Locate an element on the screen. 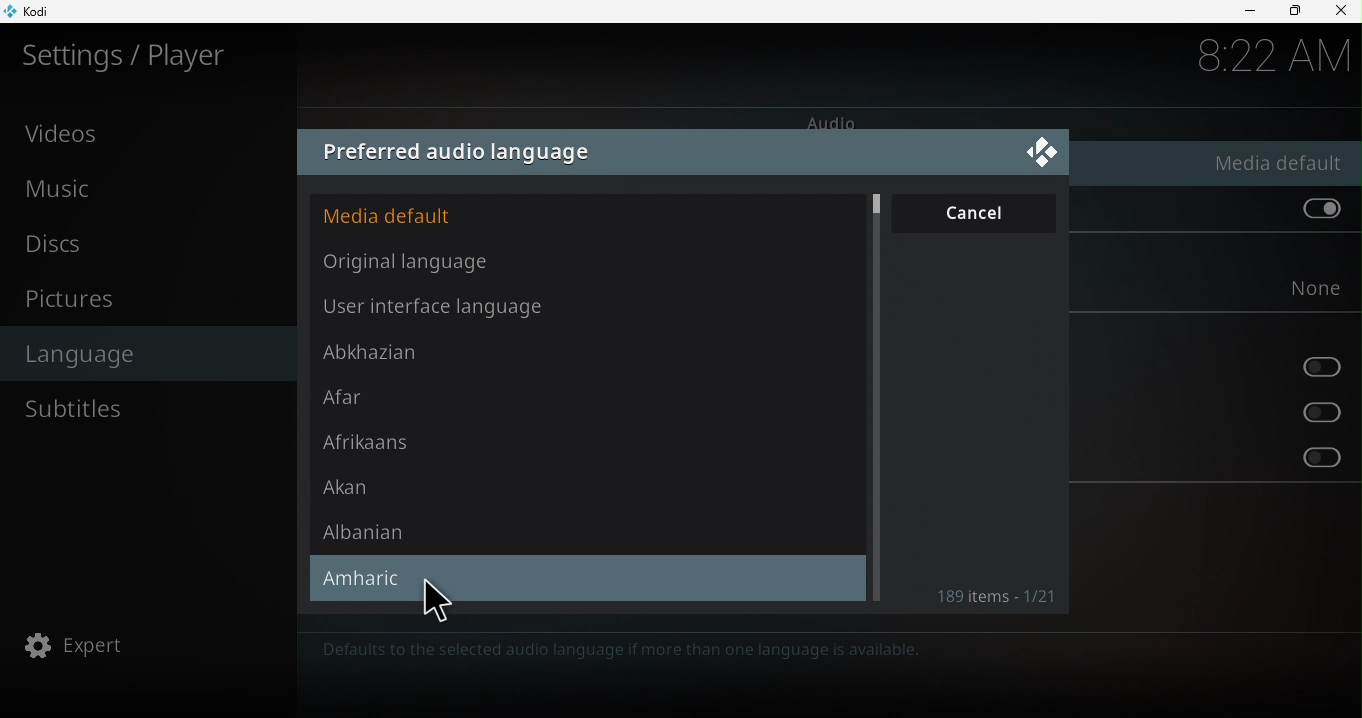 This screenshot has width=1362, height=718. Defaults to the selected audio language if more than one language is available is located at coordinates (646, 649).